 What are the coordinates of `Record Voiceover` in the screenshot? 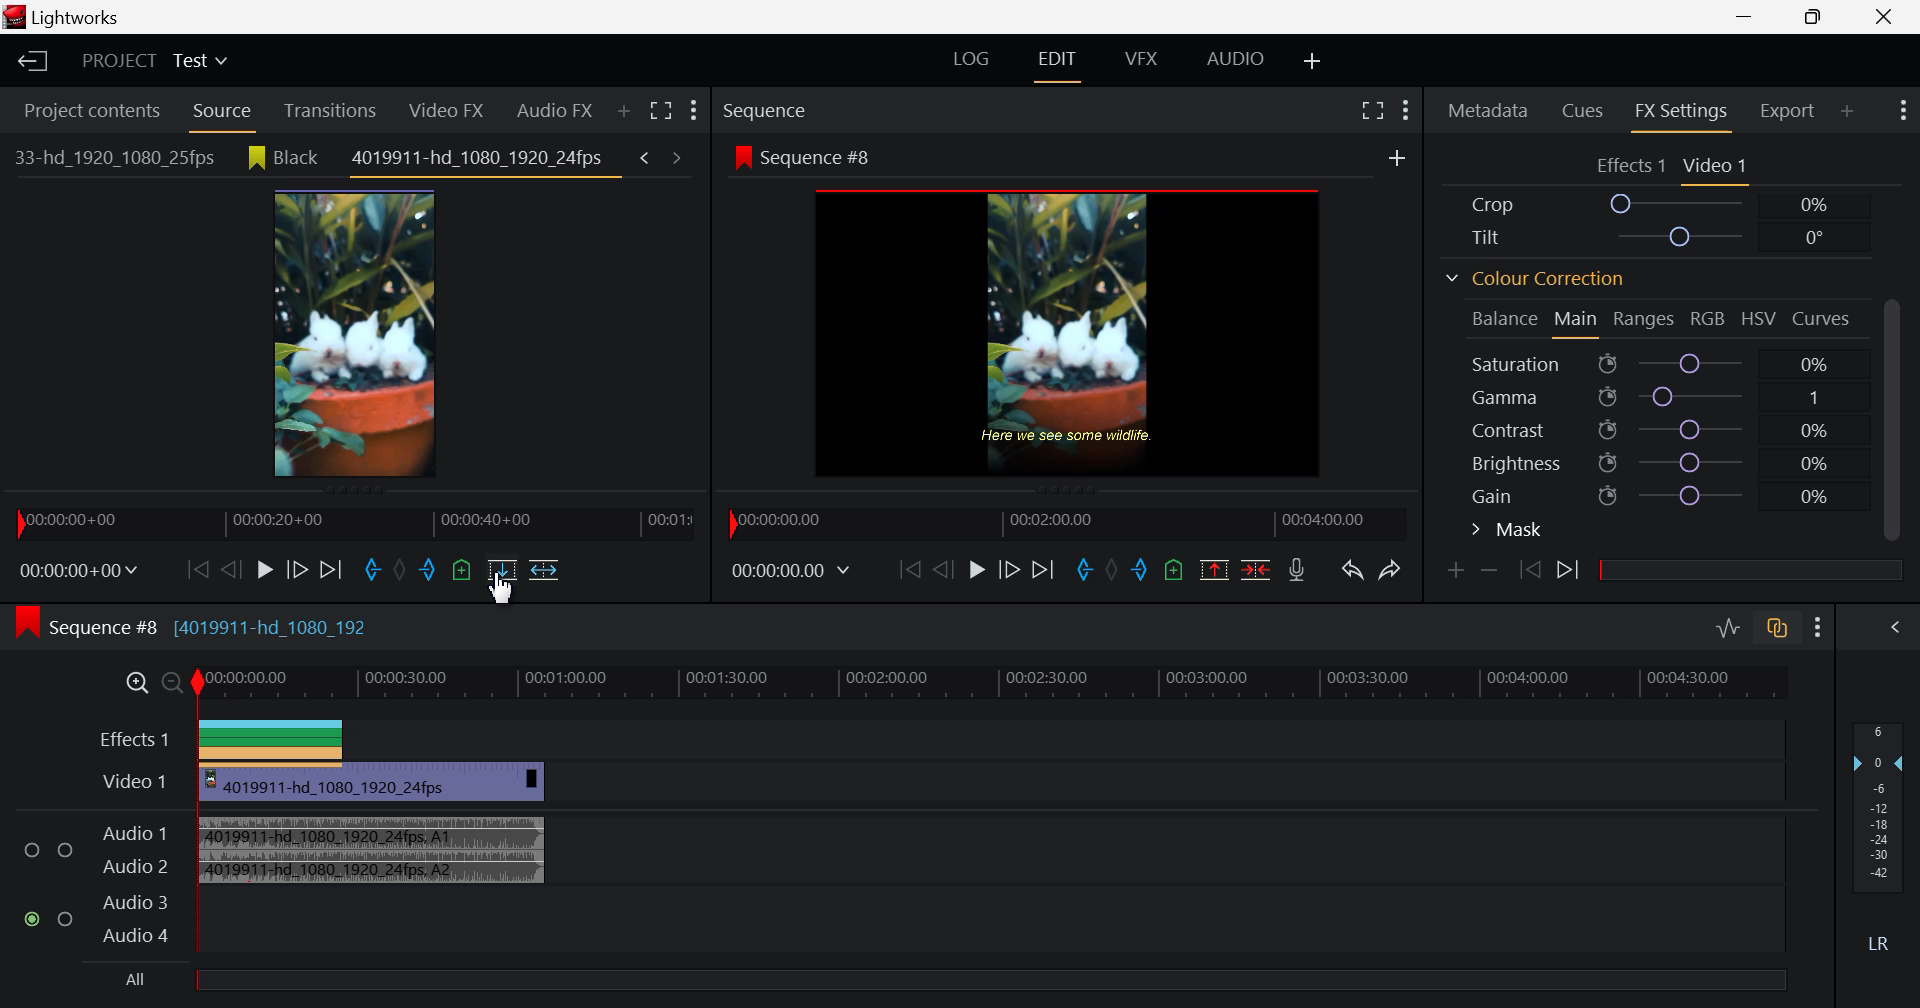 It's located at (1298, 573).